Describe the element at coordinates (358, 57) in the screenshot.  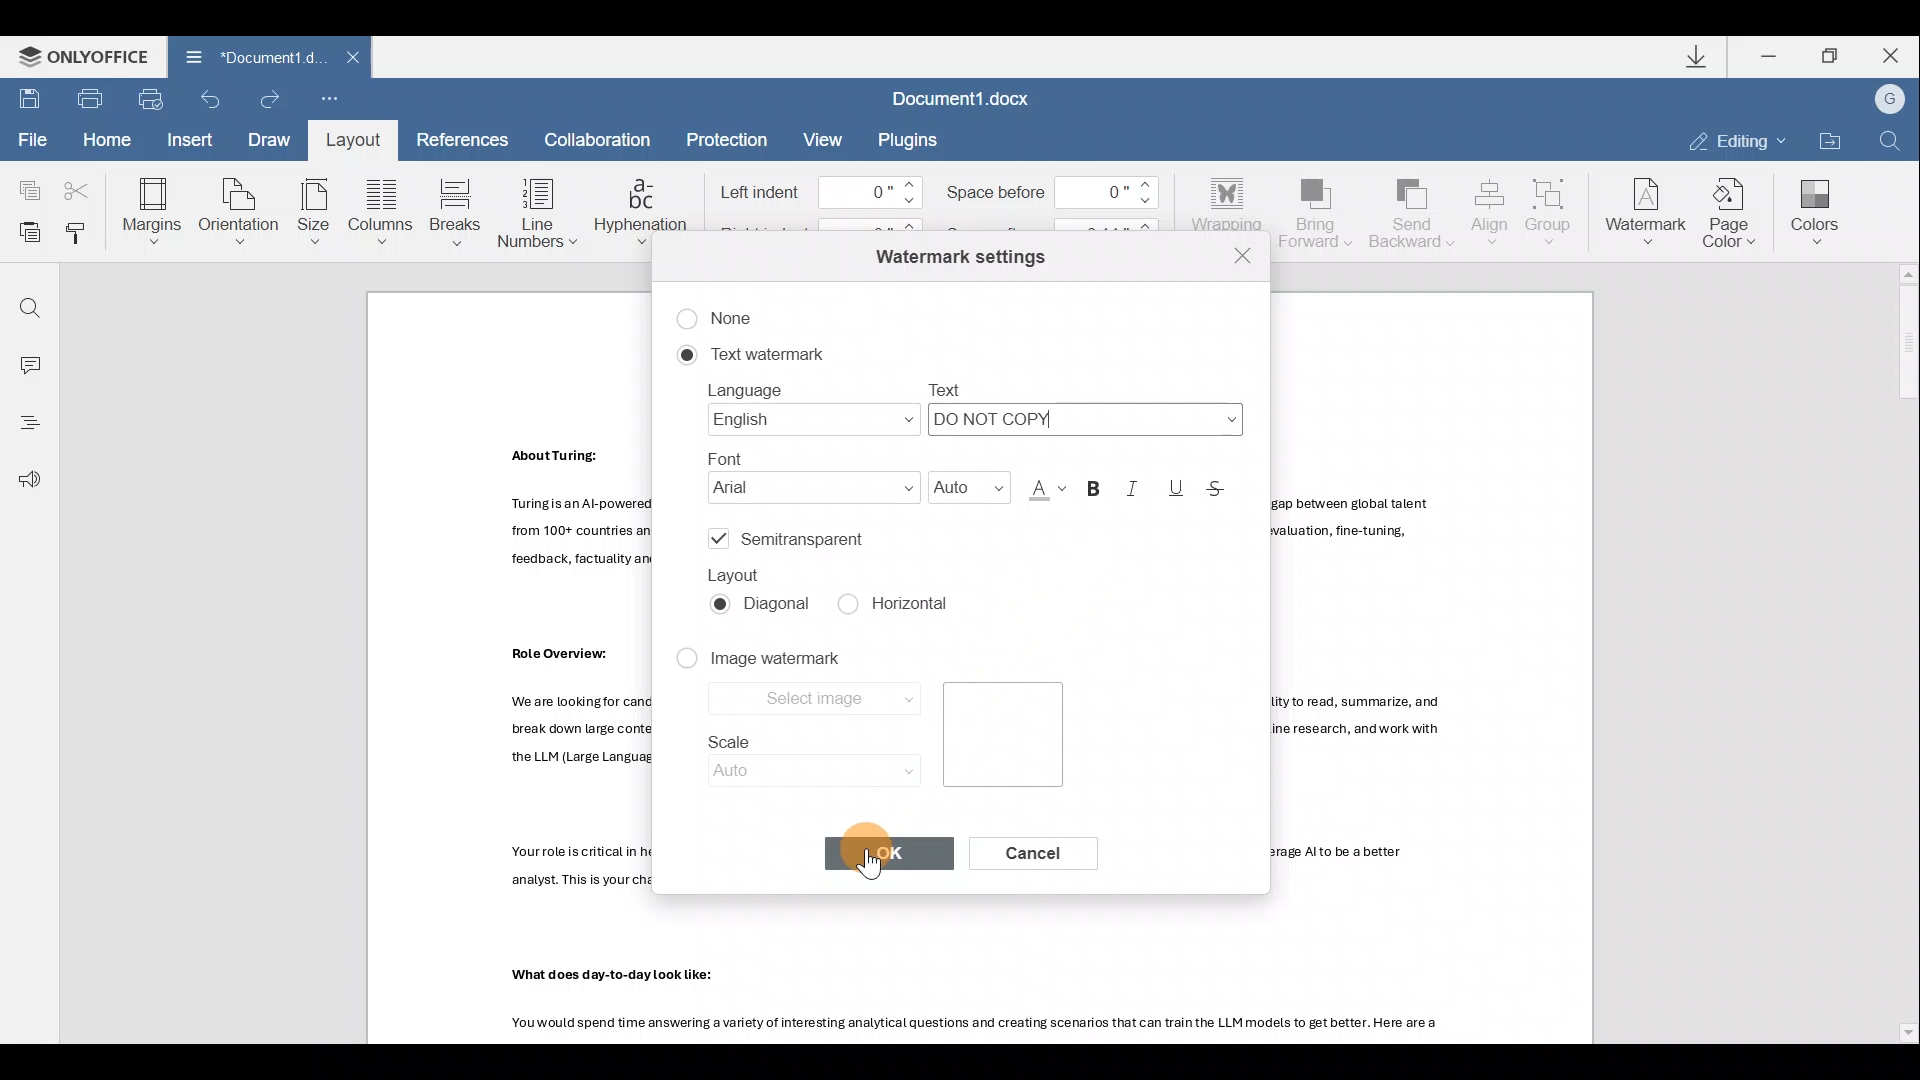
I see `Close` at that location.